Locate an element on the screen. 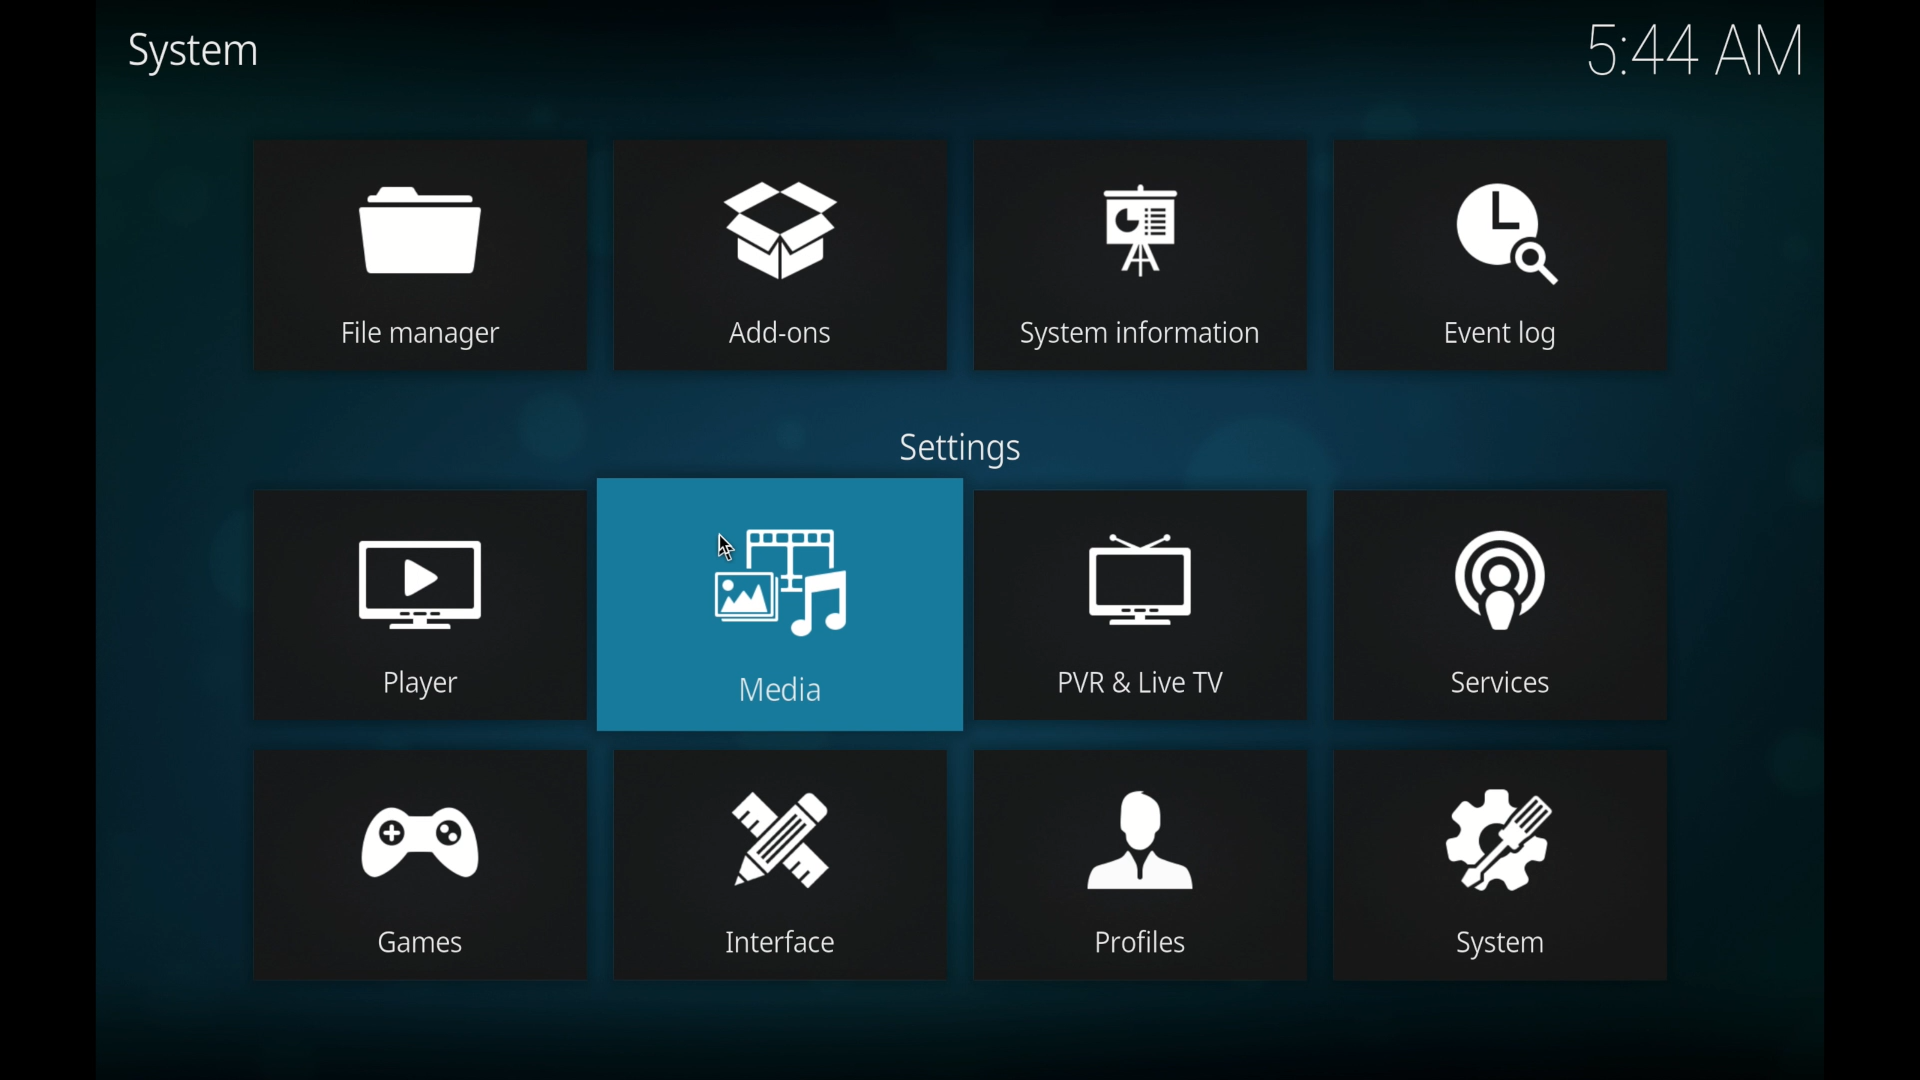 The width and height of the screenshot is (1920, 1080). system is located at coordinates (1498, 866).